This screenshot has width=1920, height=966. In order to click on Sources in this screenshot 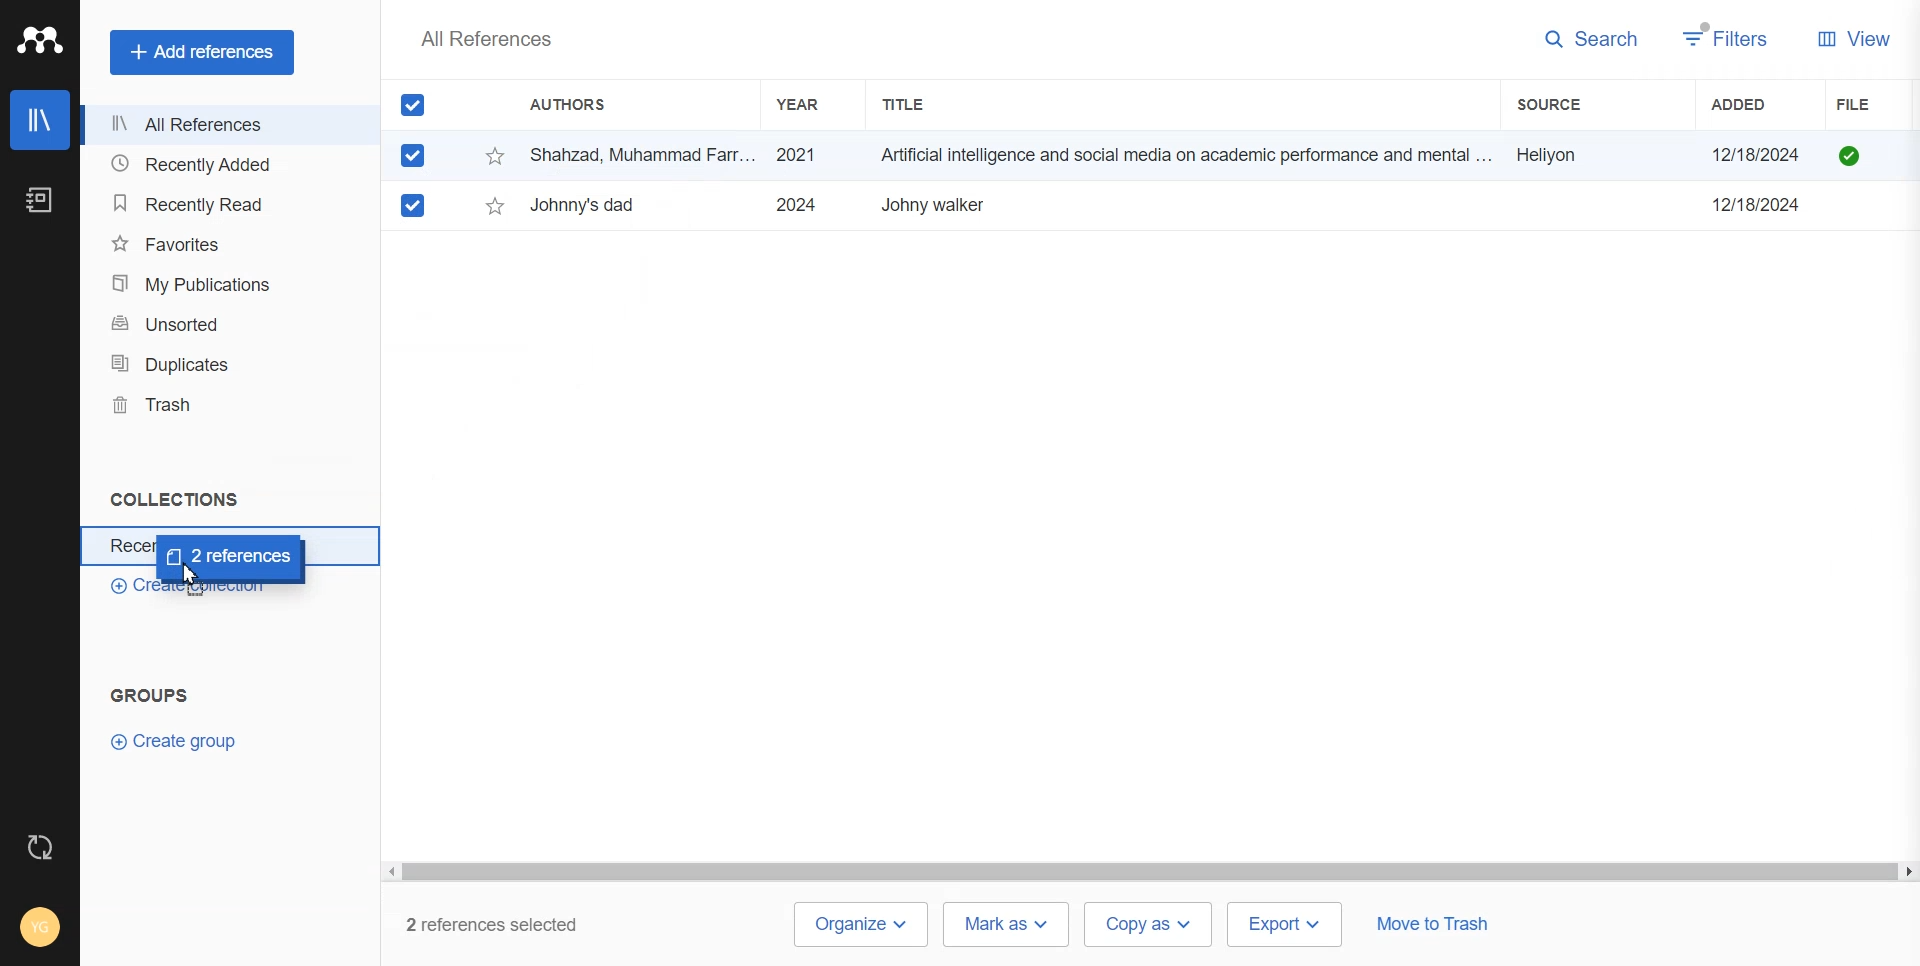, I will do `click(1572, 104)`.